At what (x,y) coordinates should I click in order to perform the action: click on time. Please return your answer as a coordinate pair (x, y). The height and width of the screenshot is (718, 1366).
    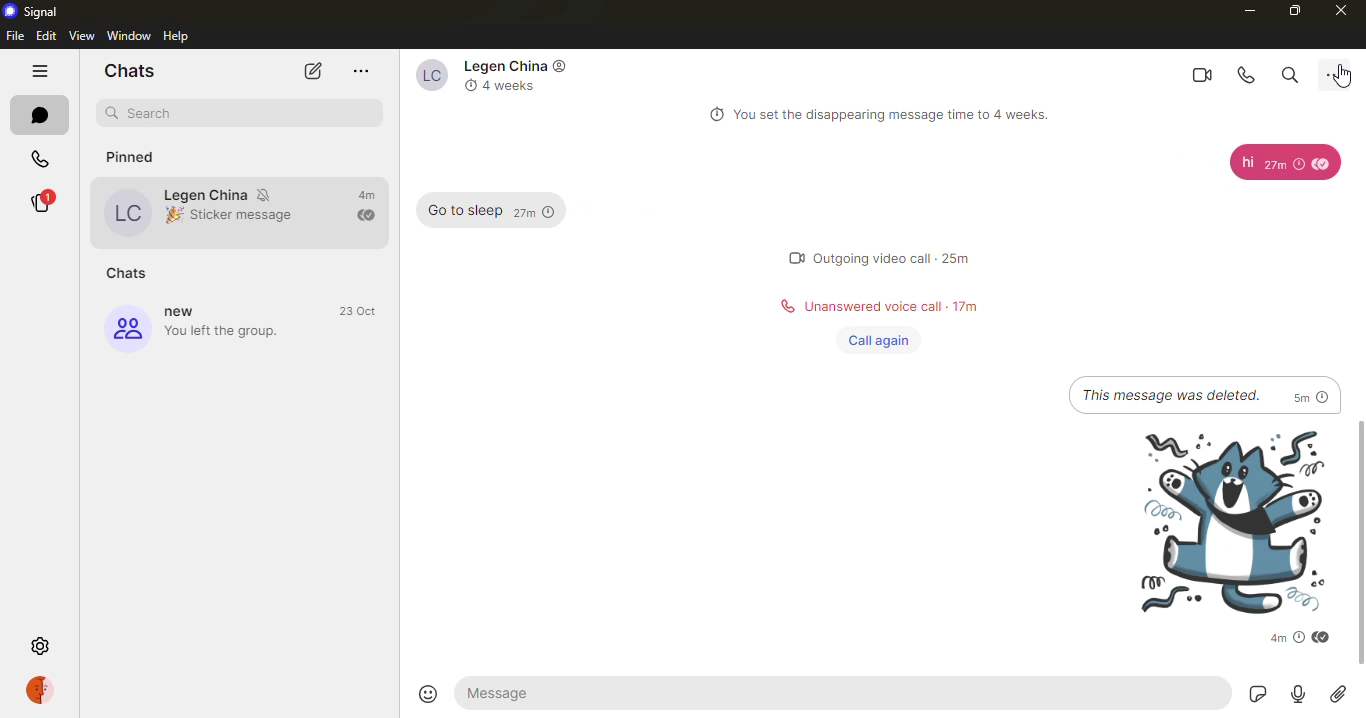
    Looking at the image, I should click on (1311, 395).